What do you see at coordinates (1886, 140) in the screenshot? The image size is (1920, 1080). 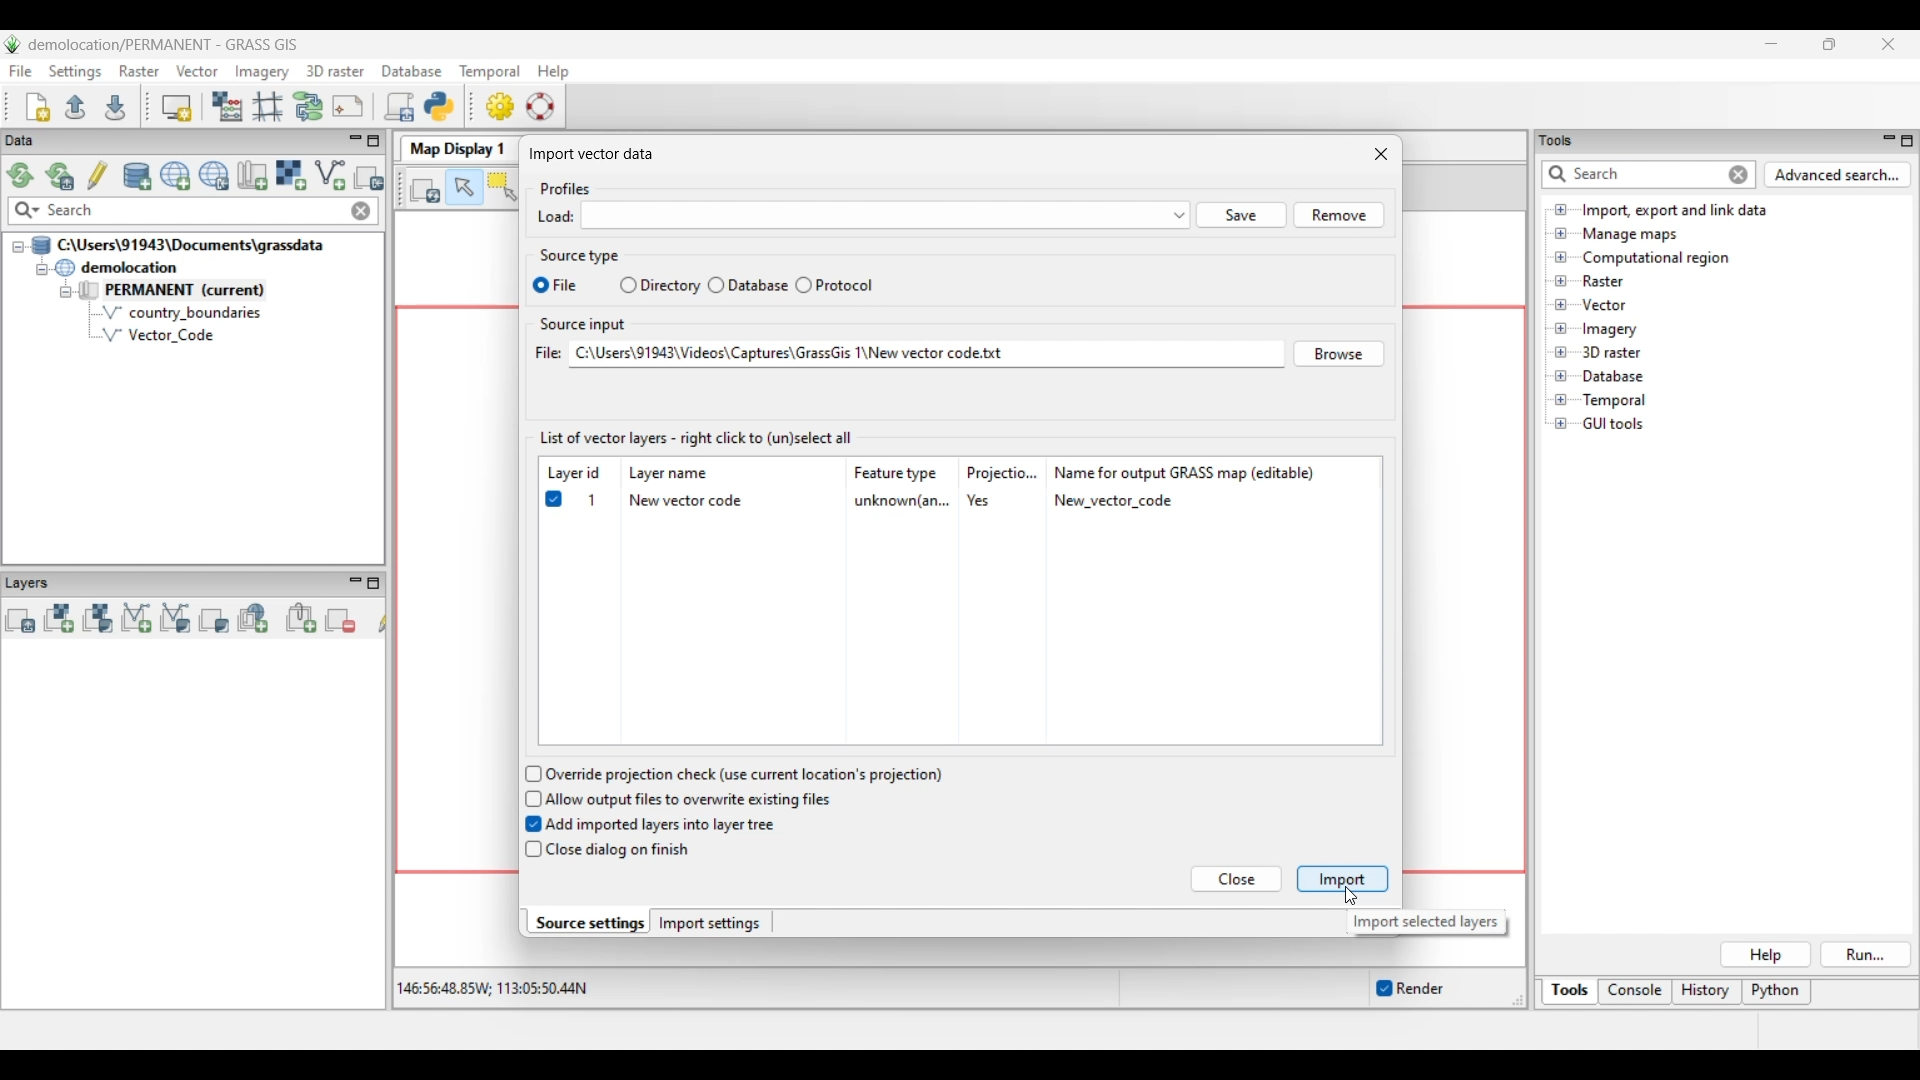 I see `Minimize Tools panel` at bounding box center [1886, 140].